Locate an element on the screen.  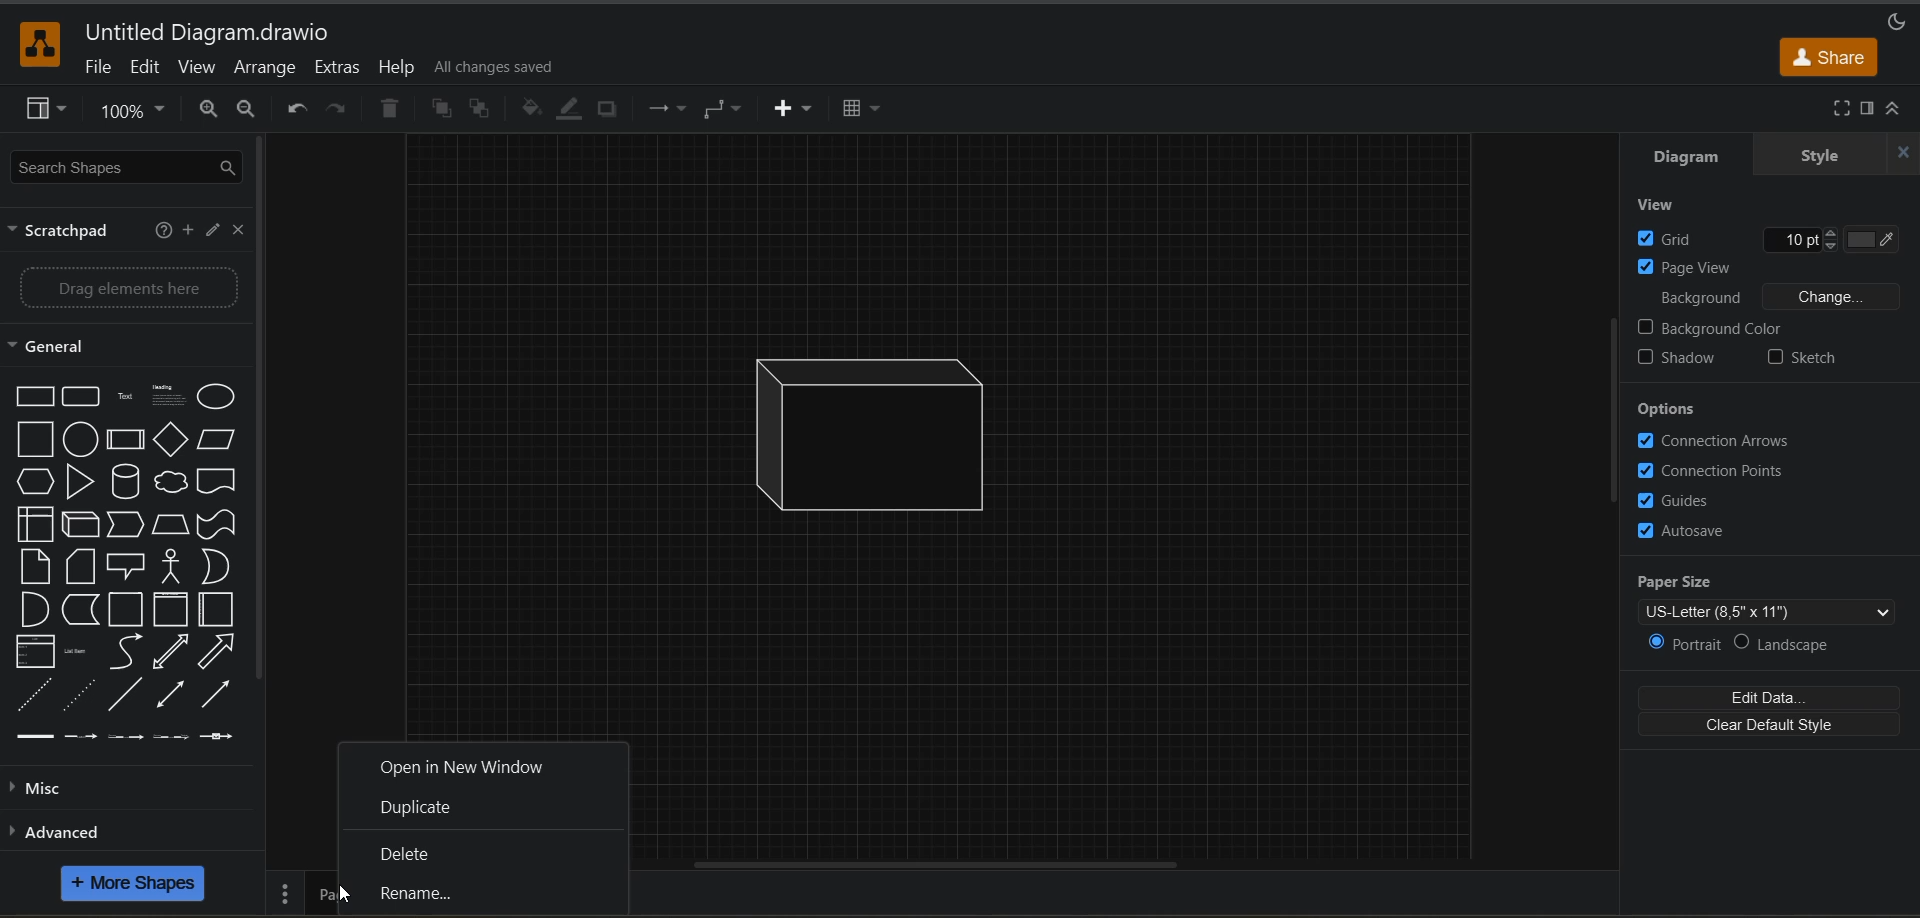
insert is located at coordinates (802, 110).